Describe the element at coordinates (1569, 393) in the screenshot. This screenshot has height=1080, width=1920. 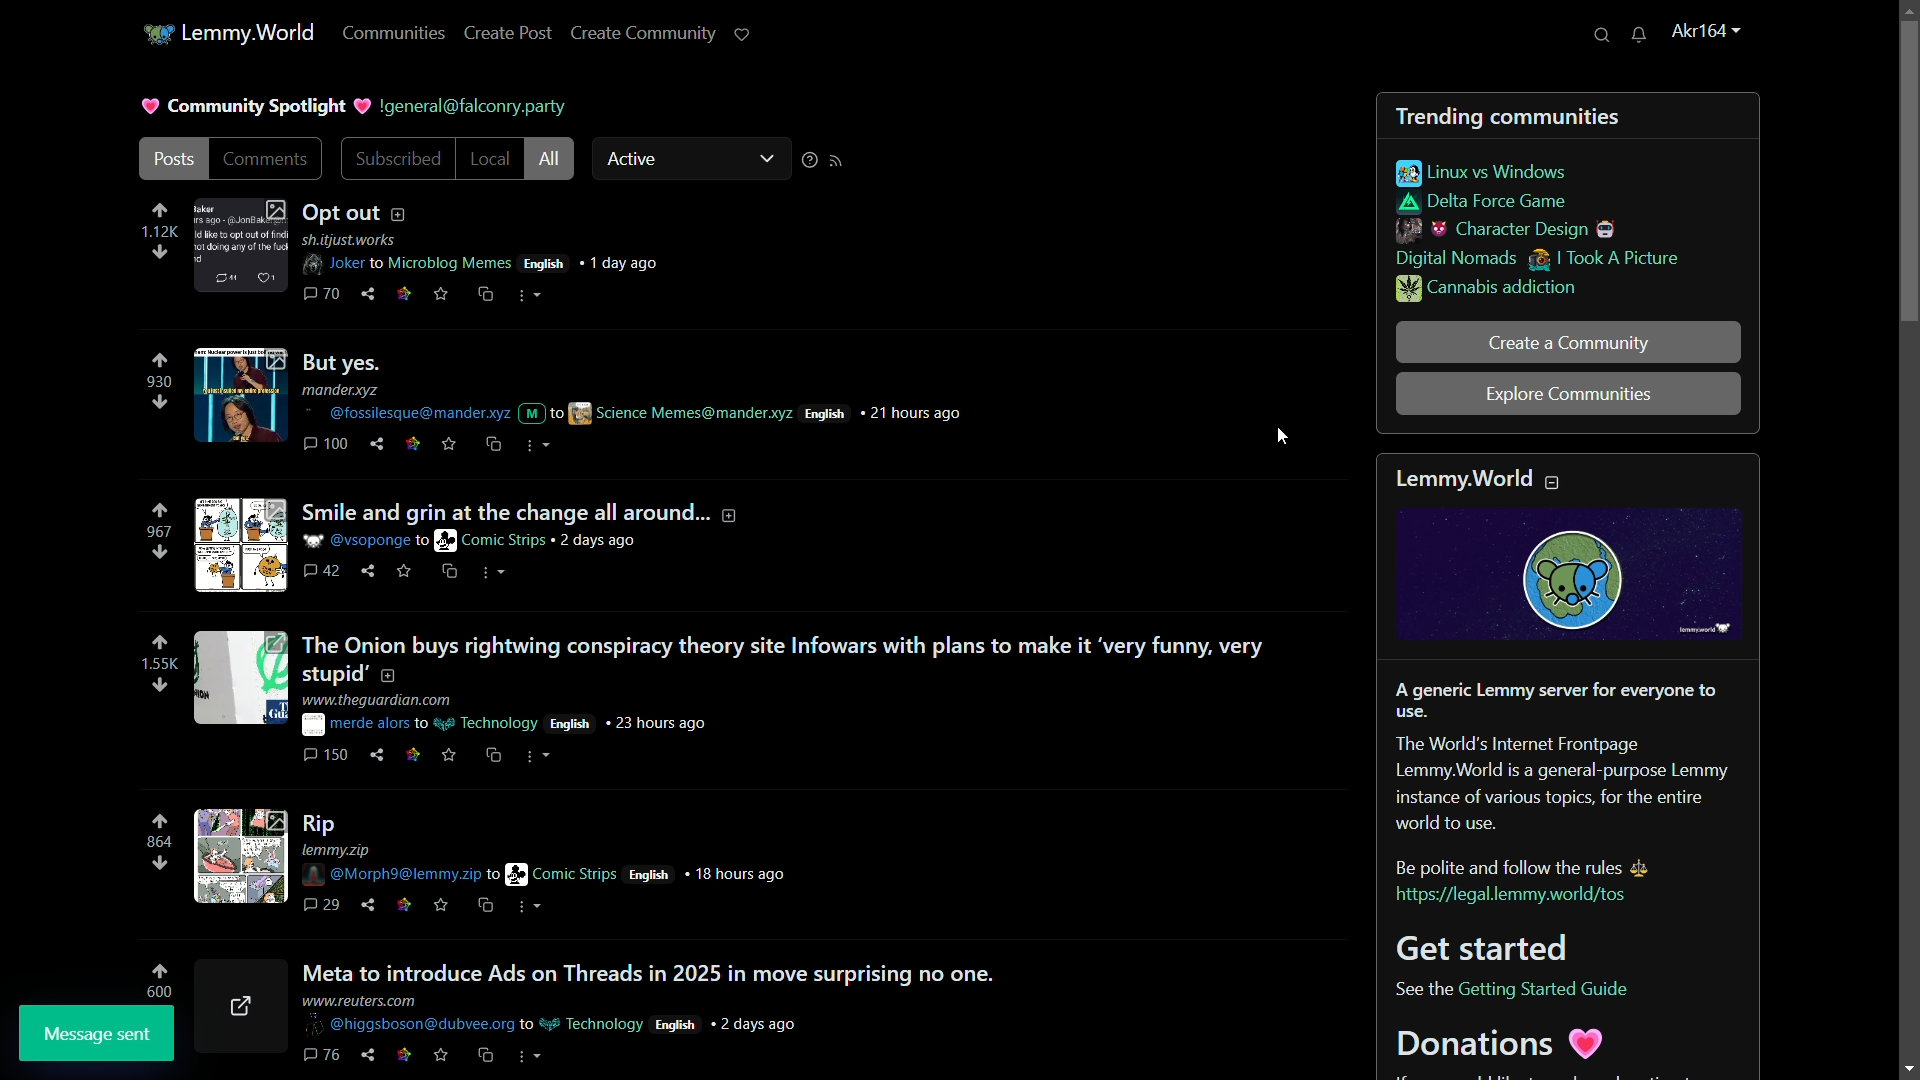
I see `explore communities` at that location.